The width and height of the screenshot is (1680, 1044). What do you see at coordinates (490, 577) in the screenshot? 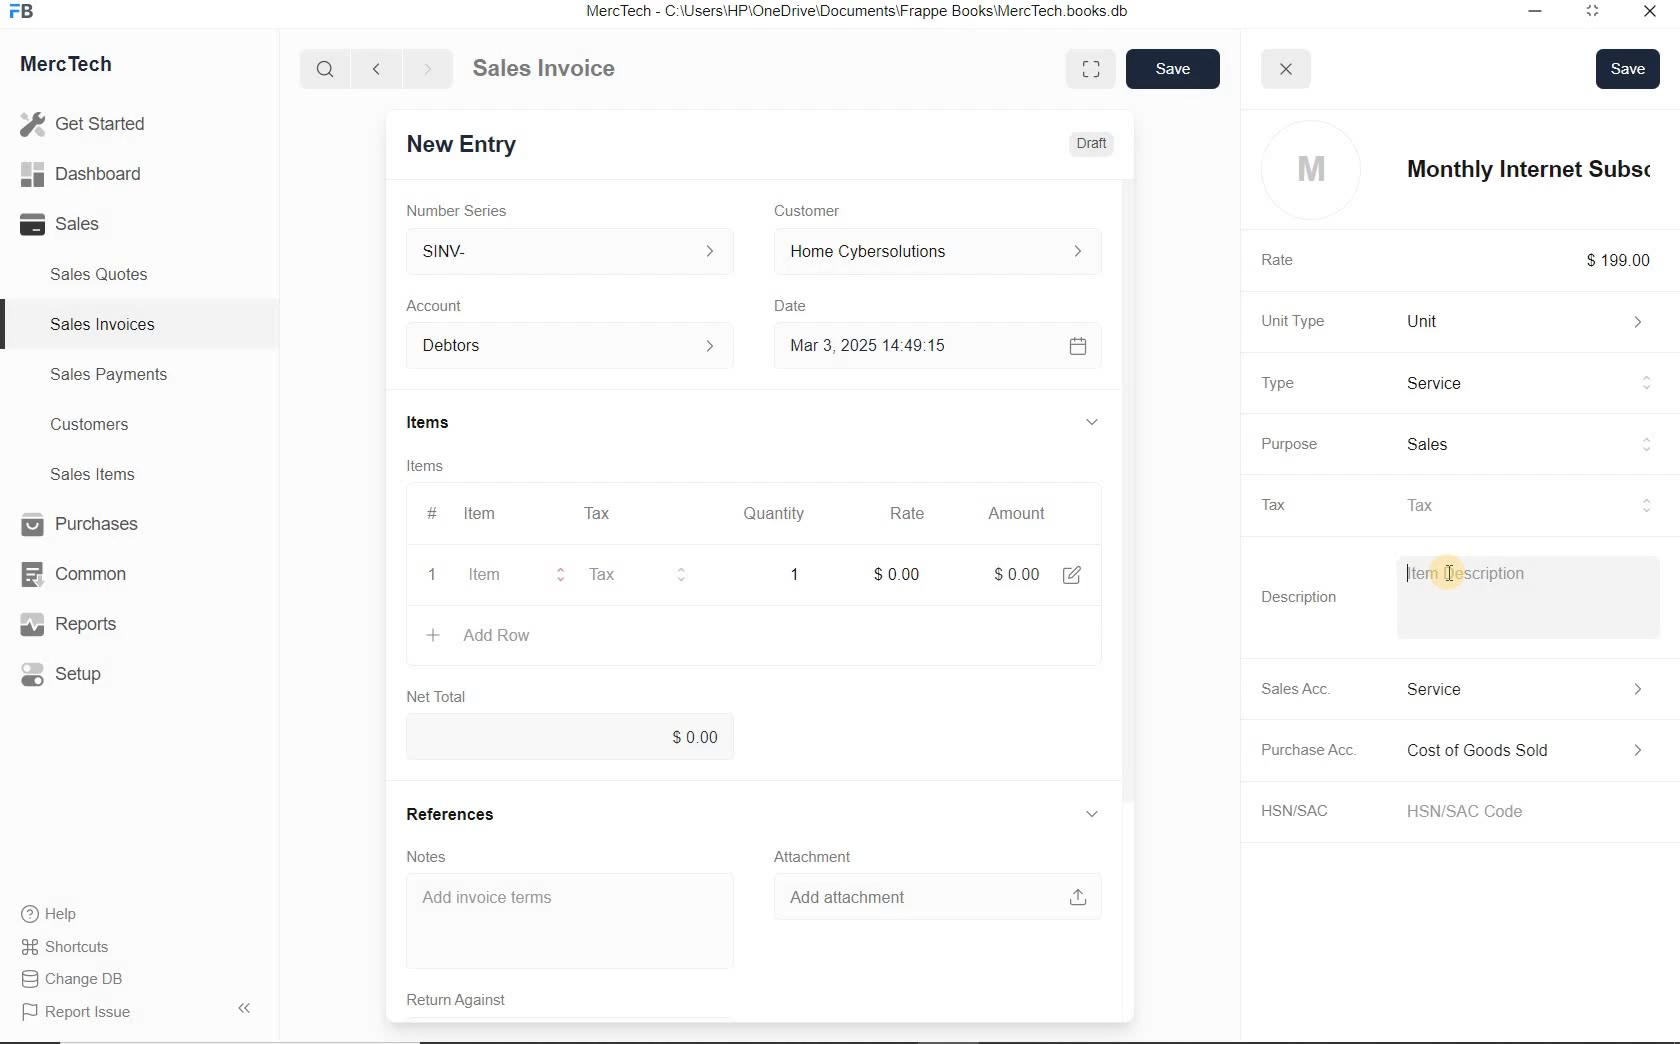
I see `item` at bounding box center [490, 577].